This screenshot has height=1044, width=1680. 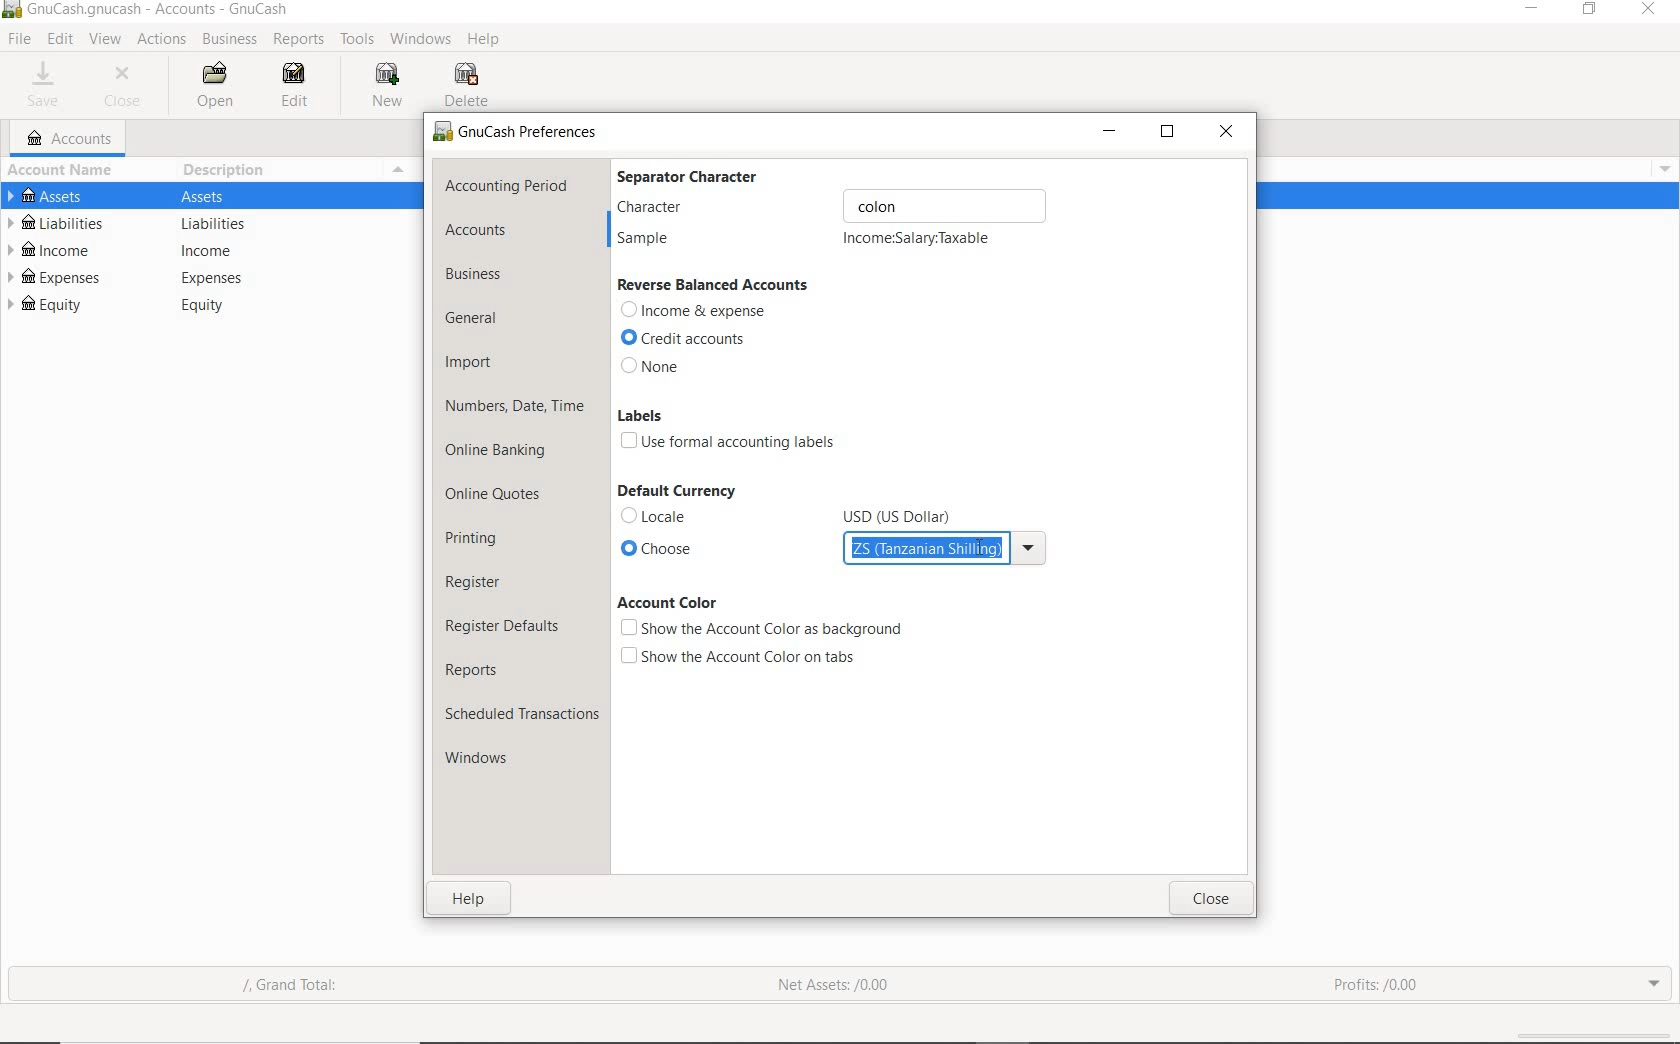 I want to click on net assets, so click(x=830, y=984).